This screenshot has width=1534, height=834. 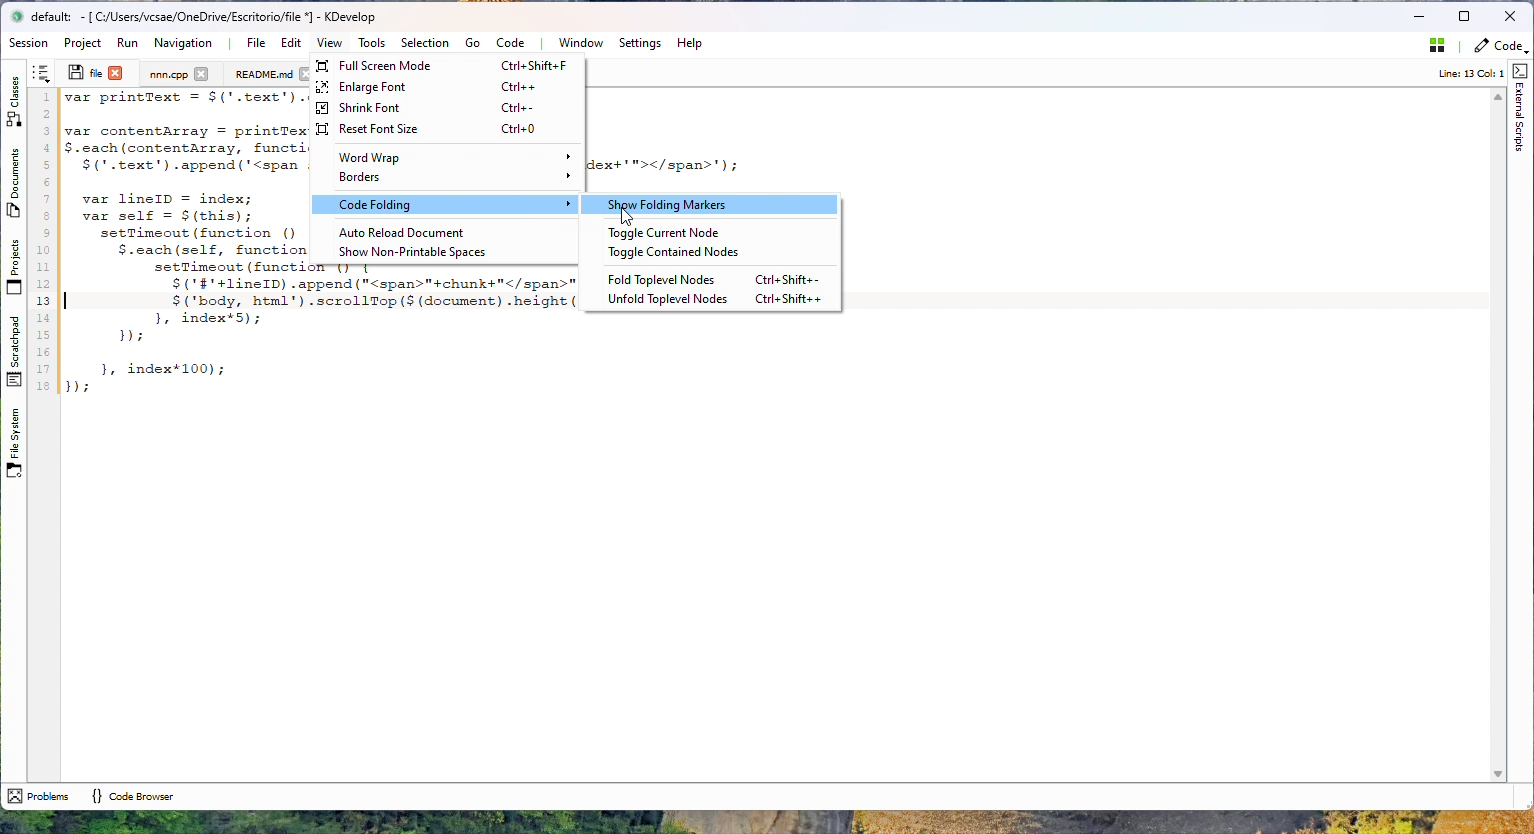 What do you see at coordinates (449, 158) in the screenshot?
I see `Word Wrap` at bounding box center [449, 158].